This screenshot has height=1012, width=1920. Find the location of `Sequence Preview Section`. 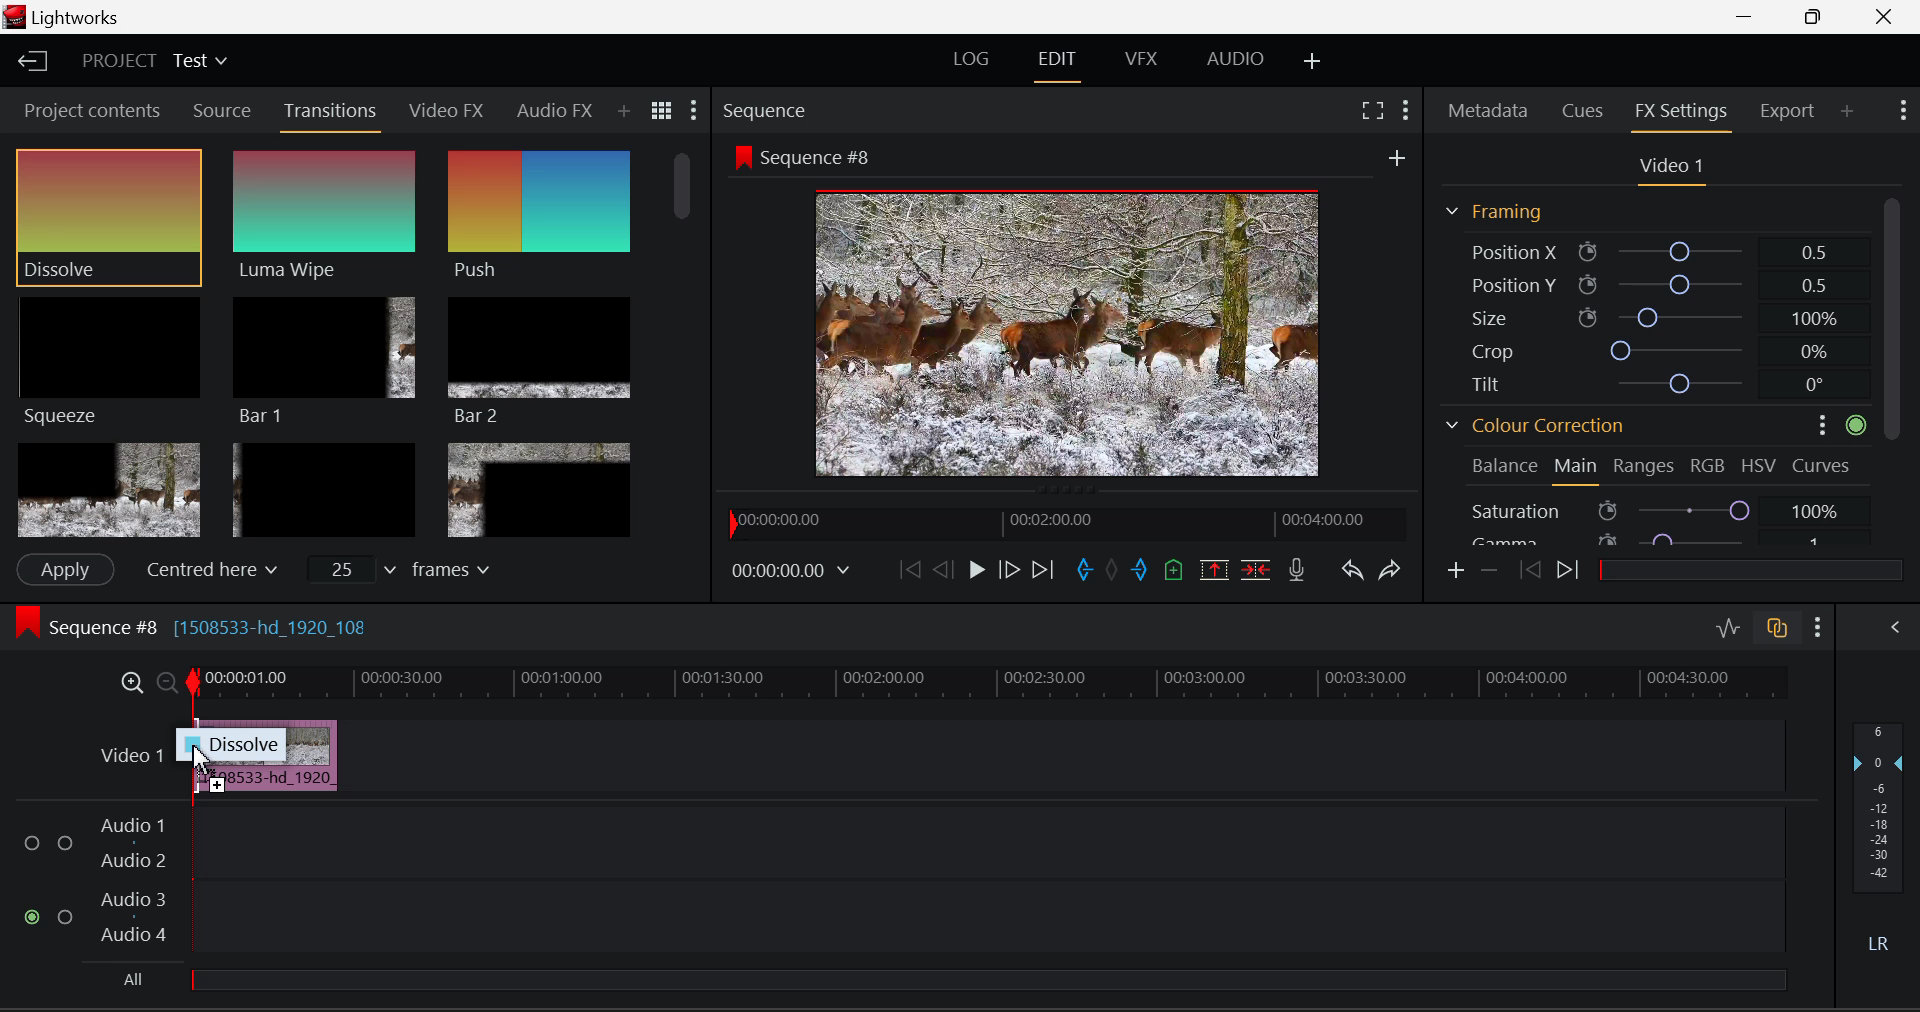

Sequence Preview Section is located at coordinates (769, 112).